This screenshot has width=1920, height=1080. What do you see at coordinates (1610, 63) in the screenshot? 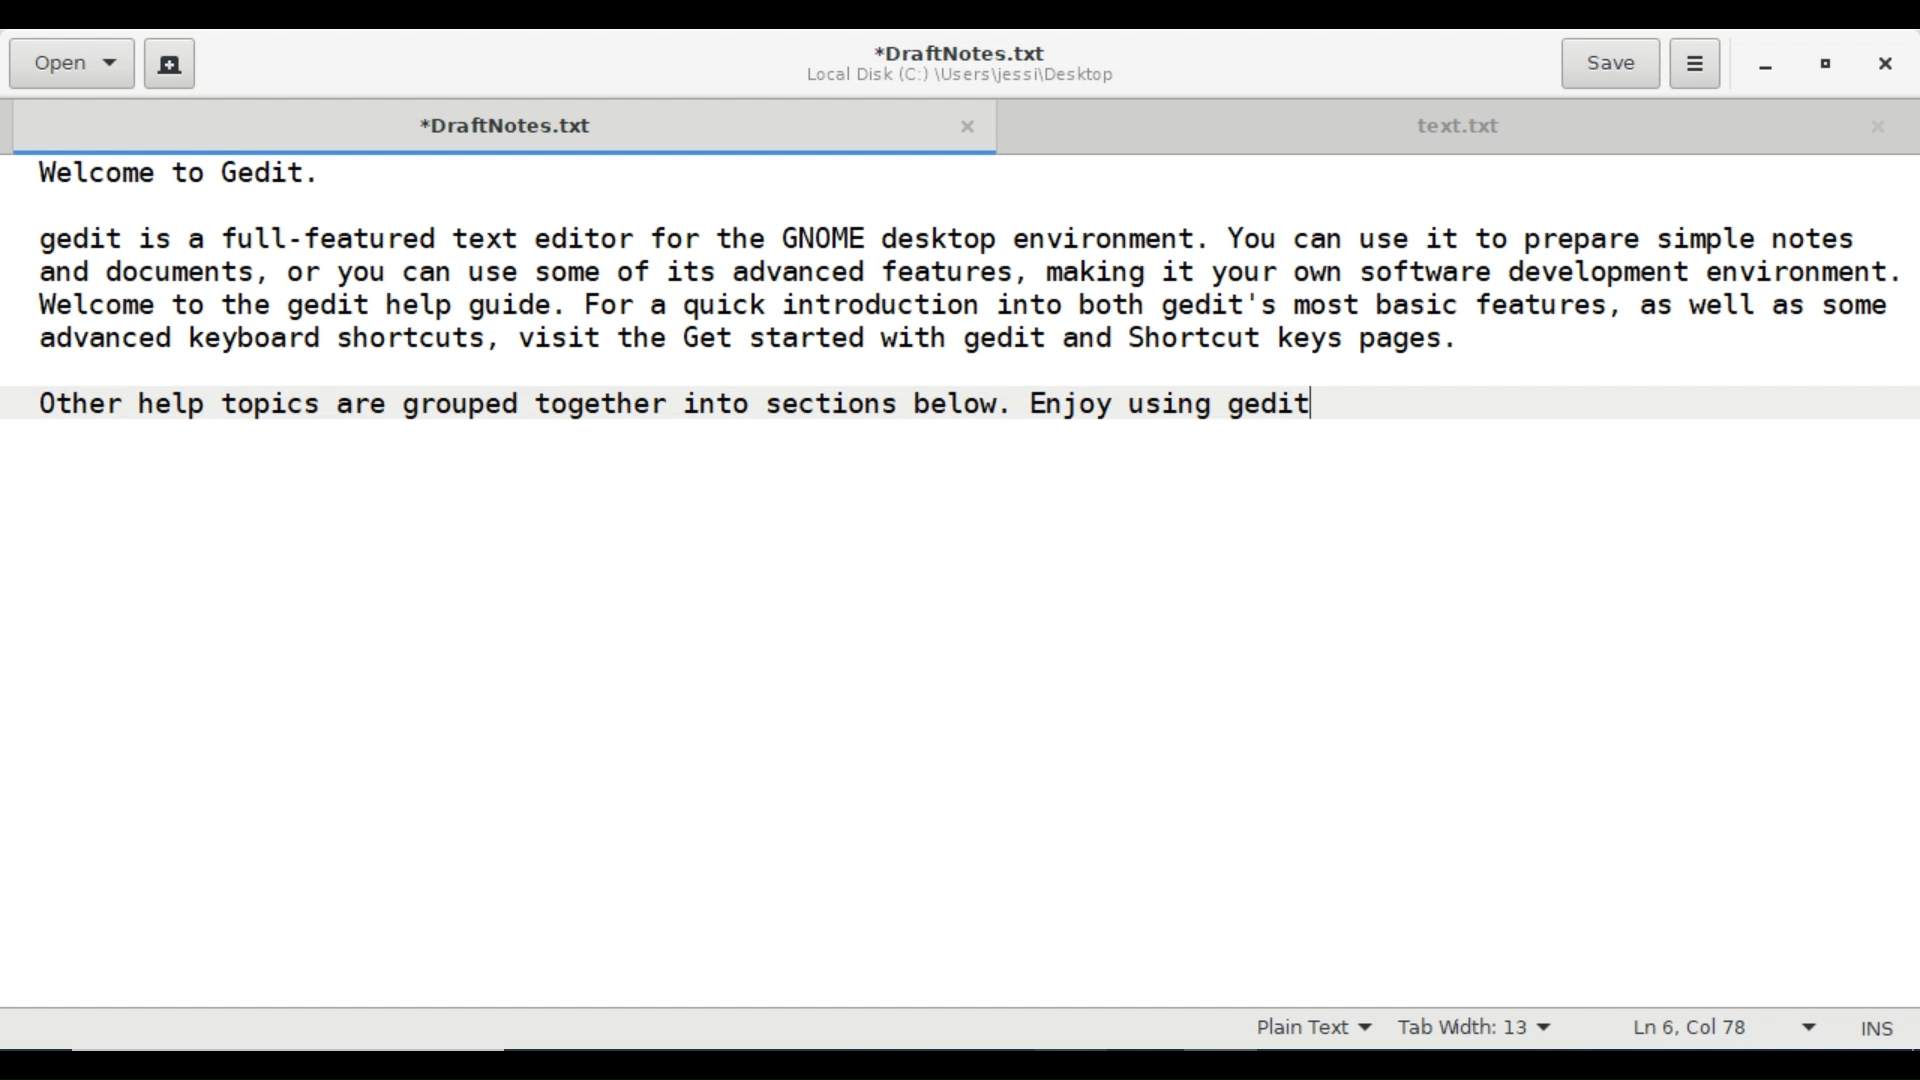
I see `Save` at bounding box center [1610, 63].